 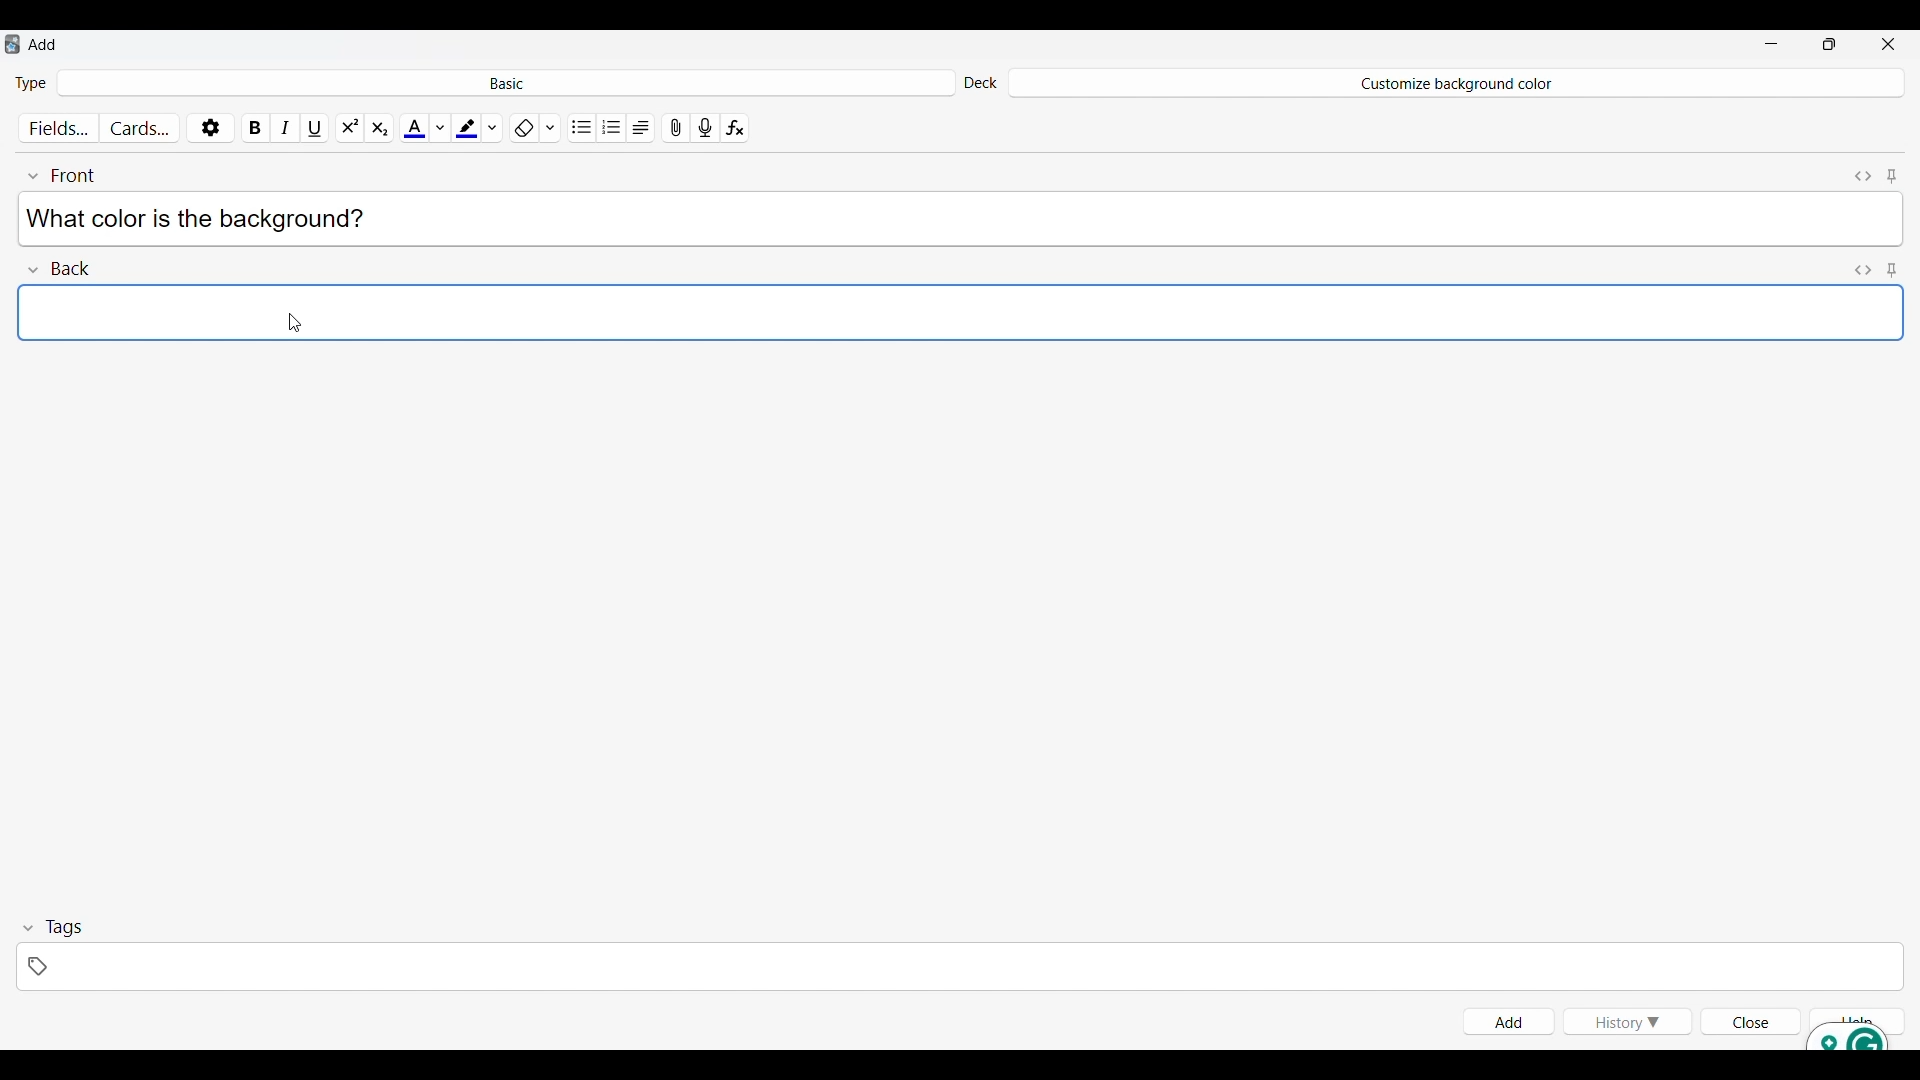 I want to click on Italics, so click(x=286, y=125).